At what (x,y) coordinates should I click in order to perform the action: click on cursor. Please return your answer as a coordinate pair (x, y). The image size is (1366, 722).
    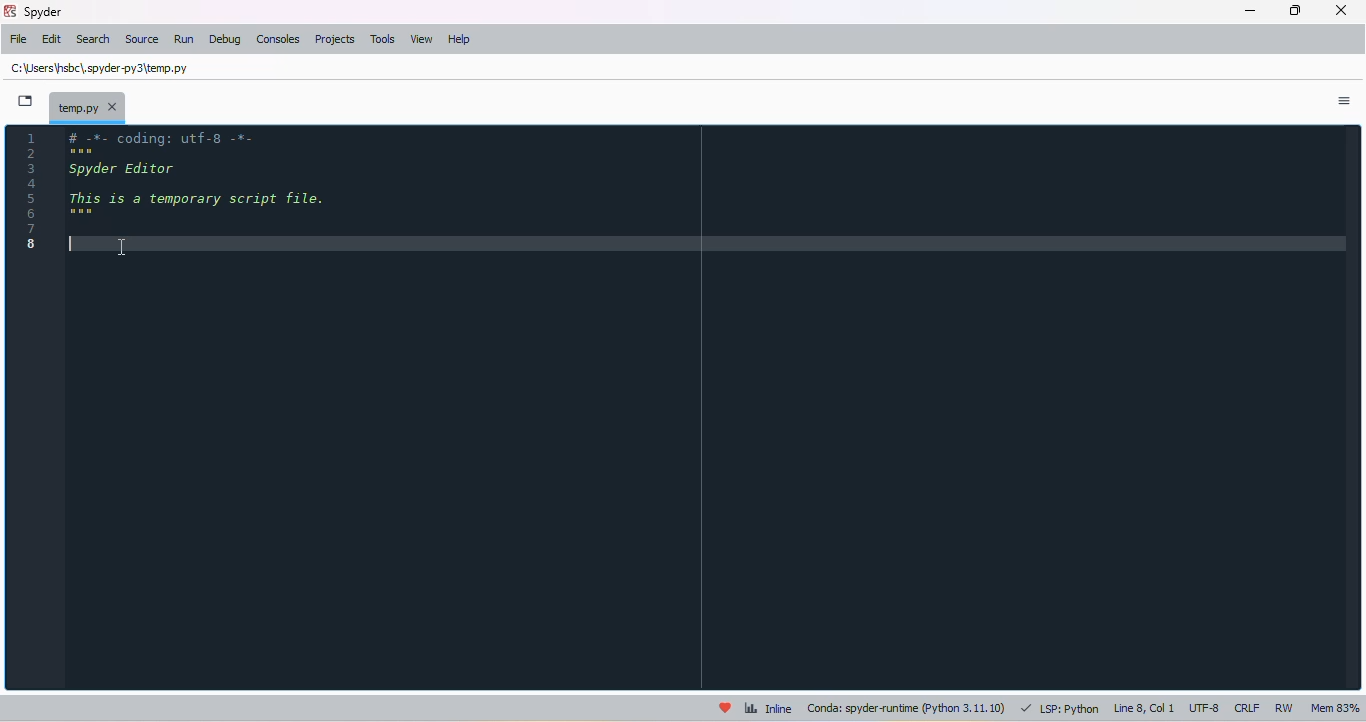
    Looking at the image, I should click on (122, 248).